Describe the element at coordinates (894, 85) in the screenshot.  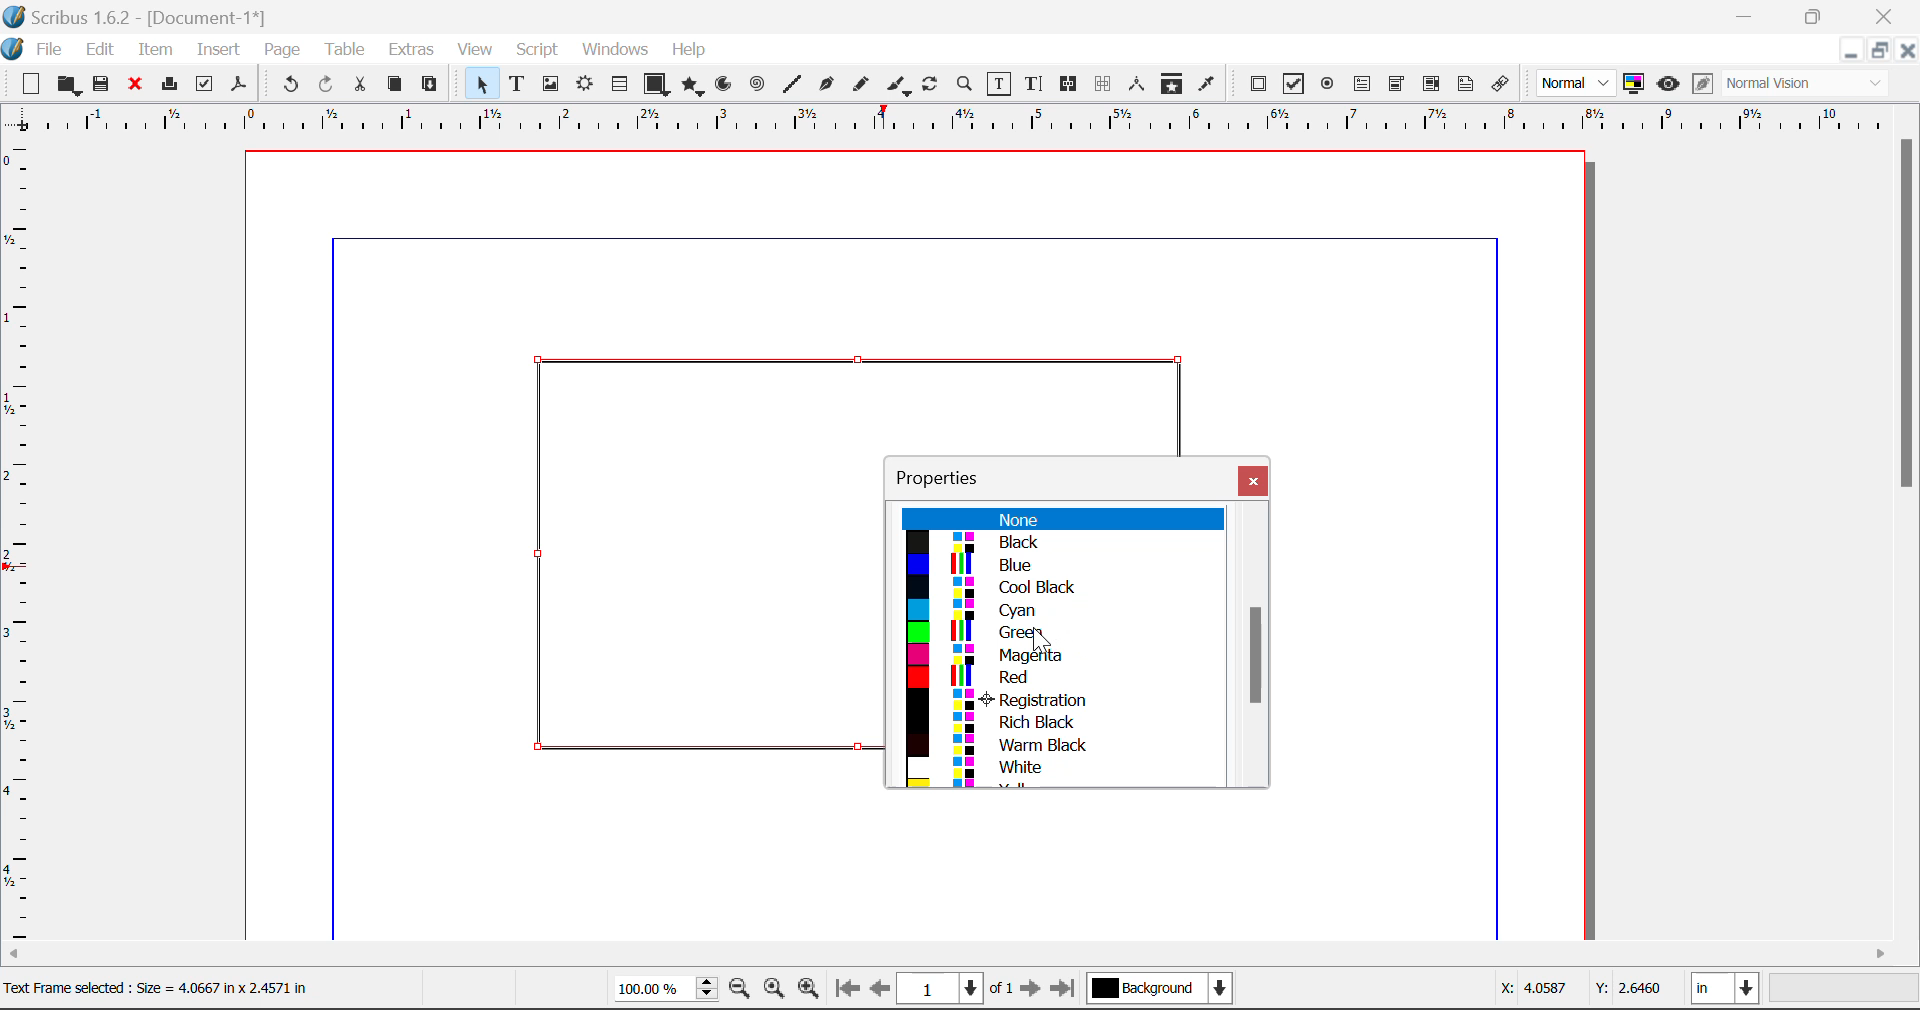
I see `Calligraphic Line` at that location.